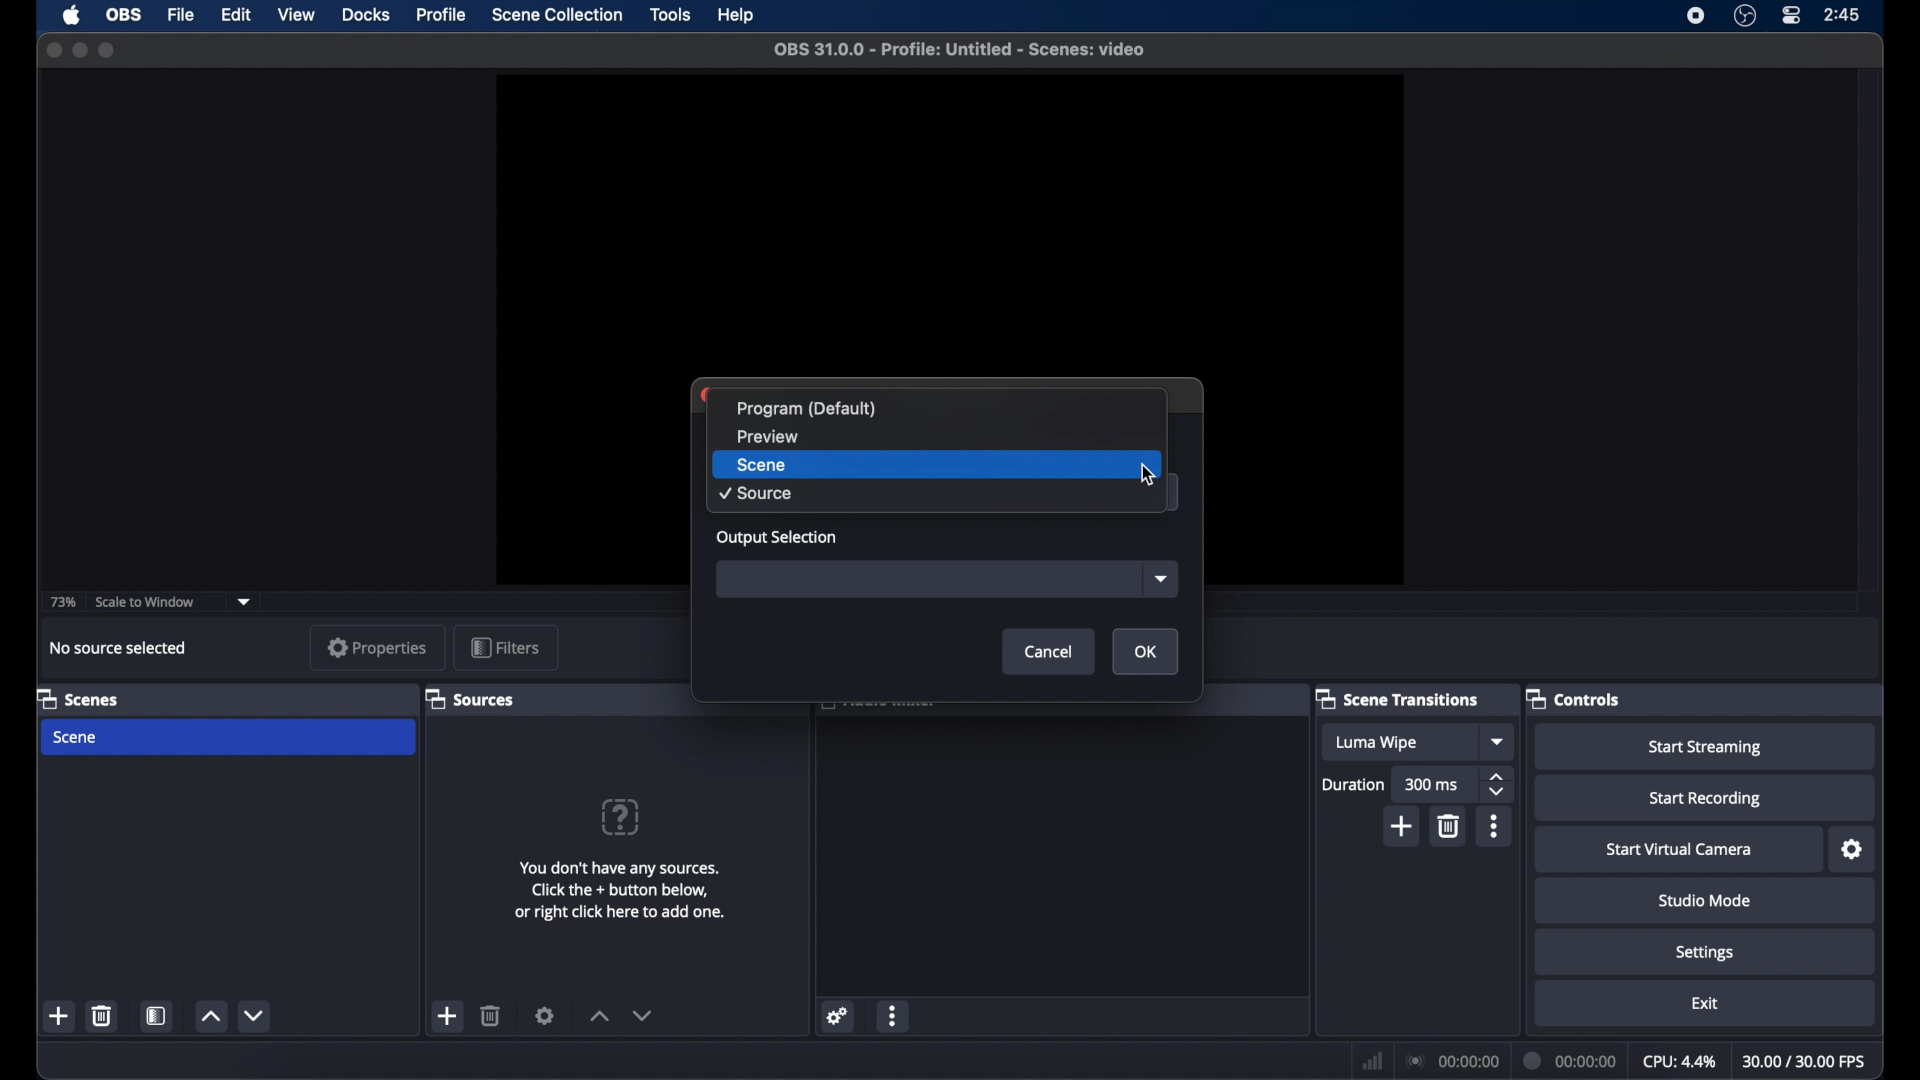  What do you see at coordinates (1705, 1004) in the screenshot?
I see `exit` at bounding box center [1705, 1004].